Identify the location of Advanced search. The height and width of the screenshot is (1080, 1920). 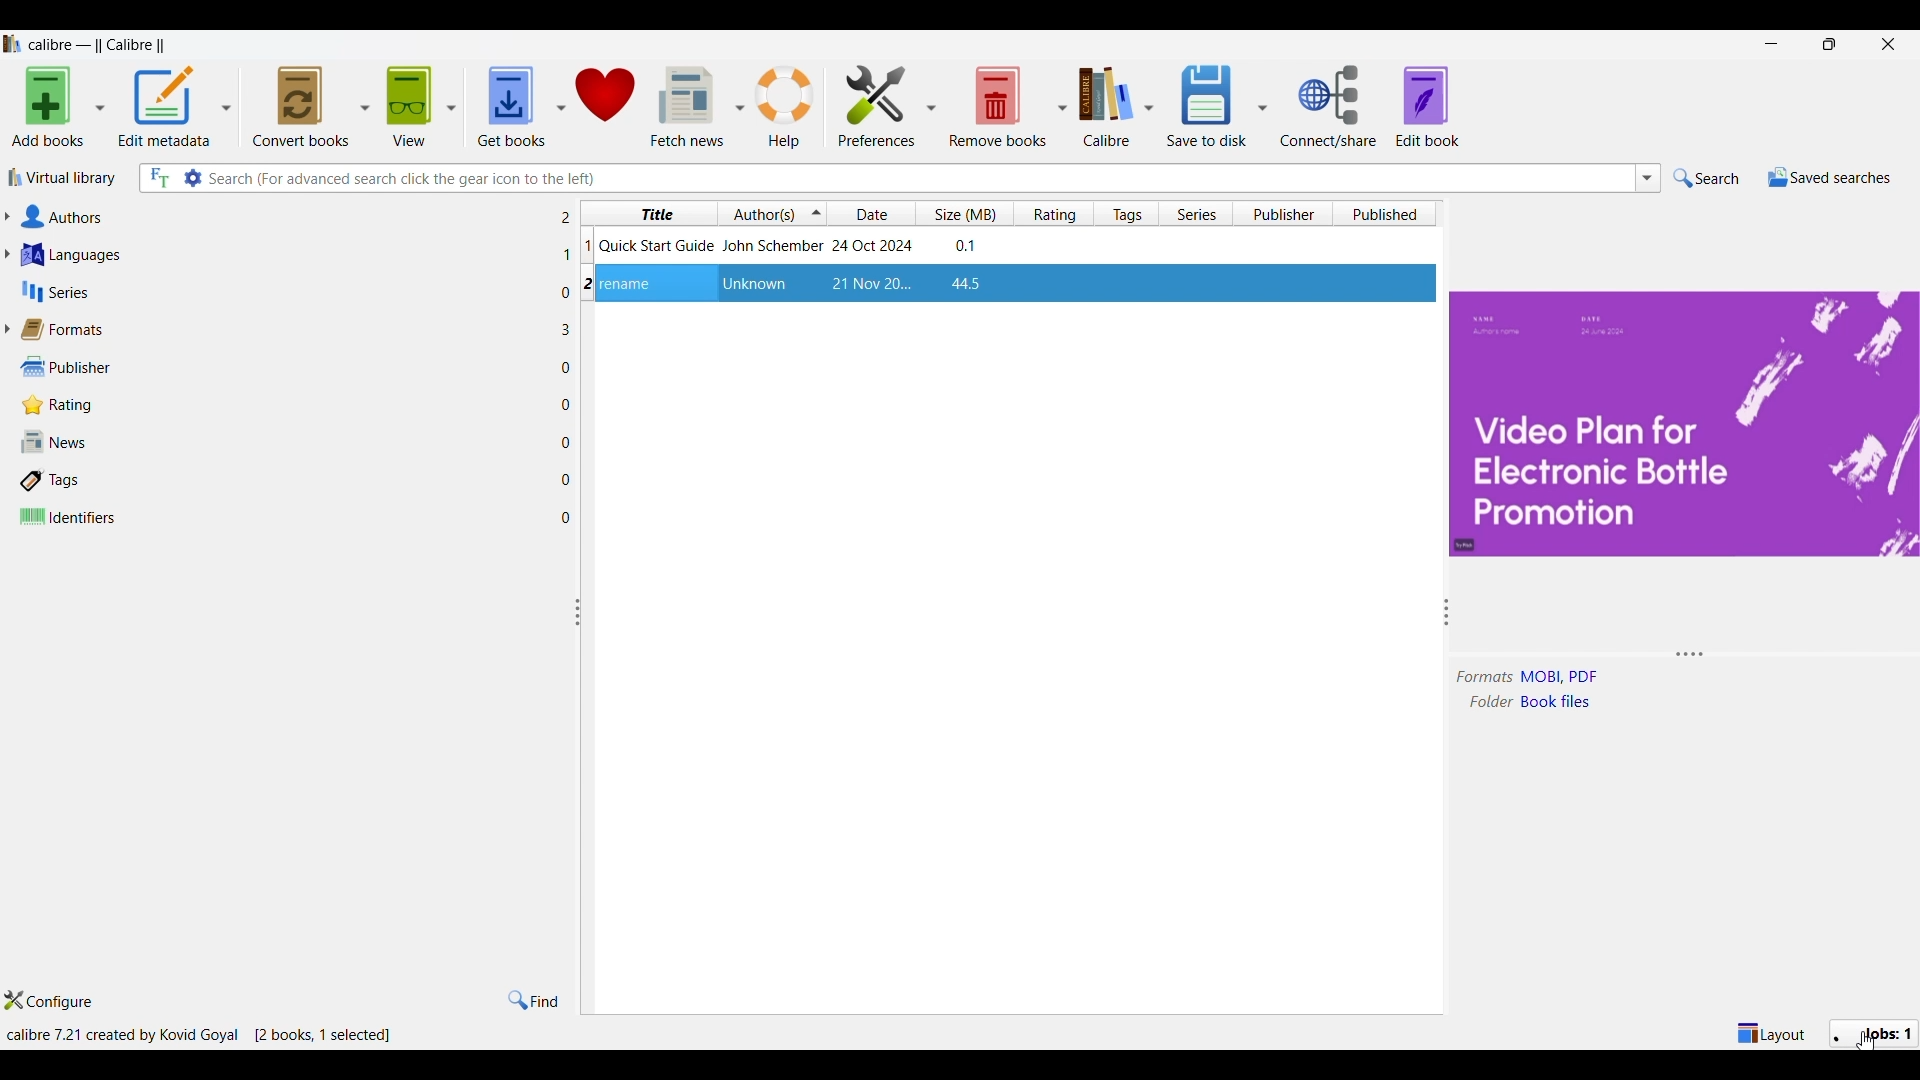
(192, 178).